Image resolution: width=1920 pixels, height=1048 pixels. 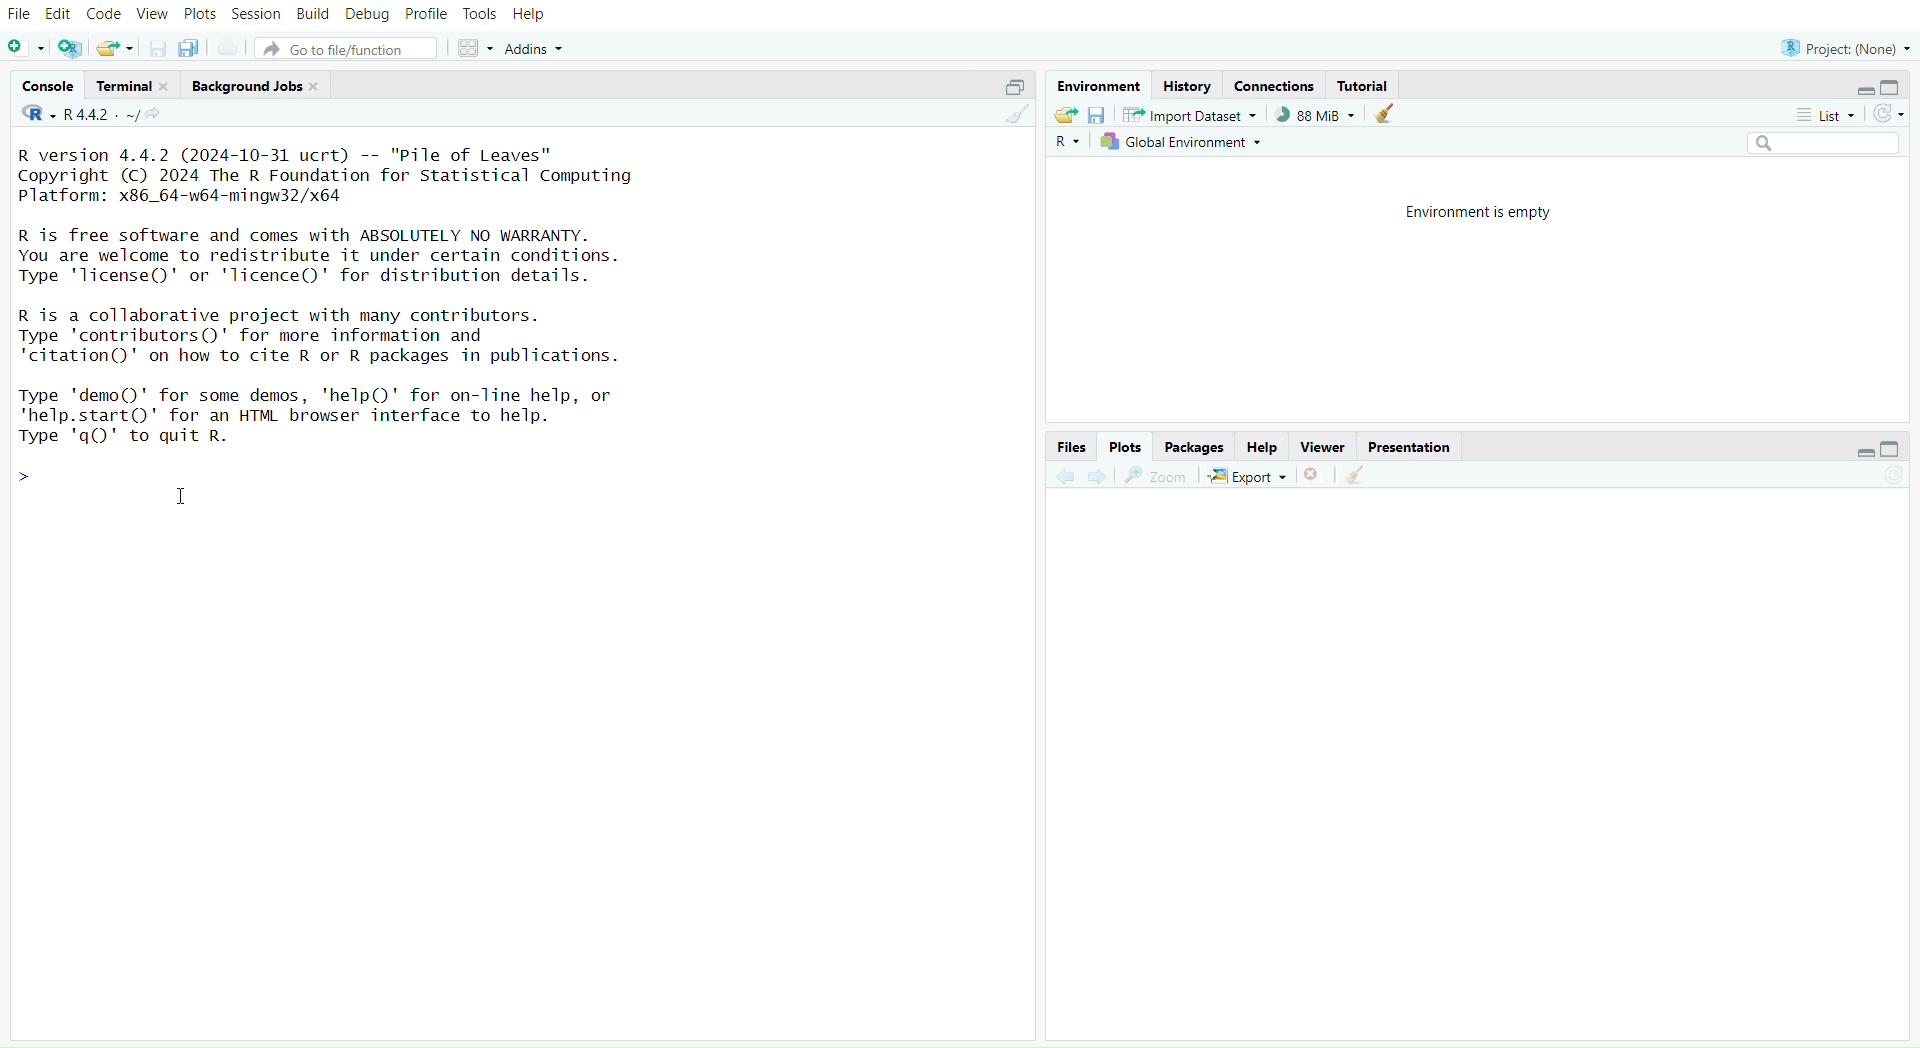 I want to click on build, so click(x=313, y=14).